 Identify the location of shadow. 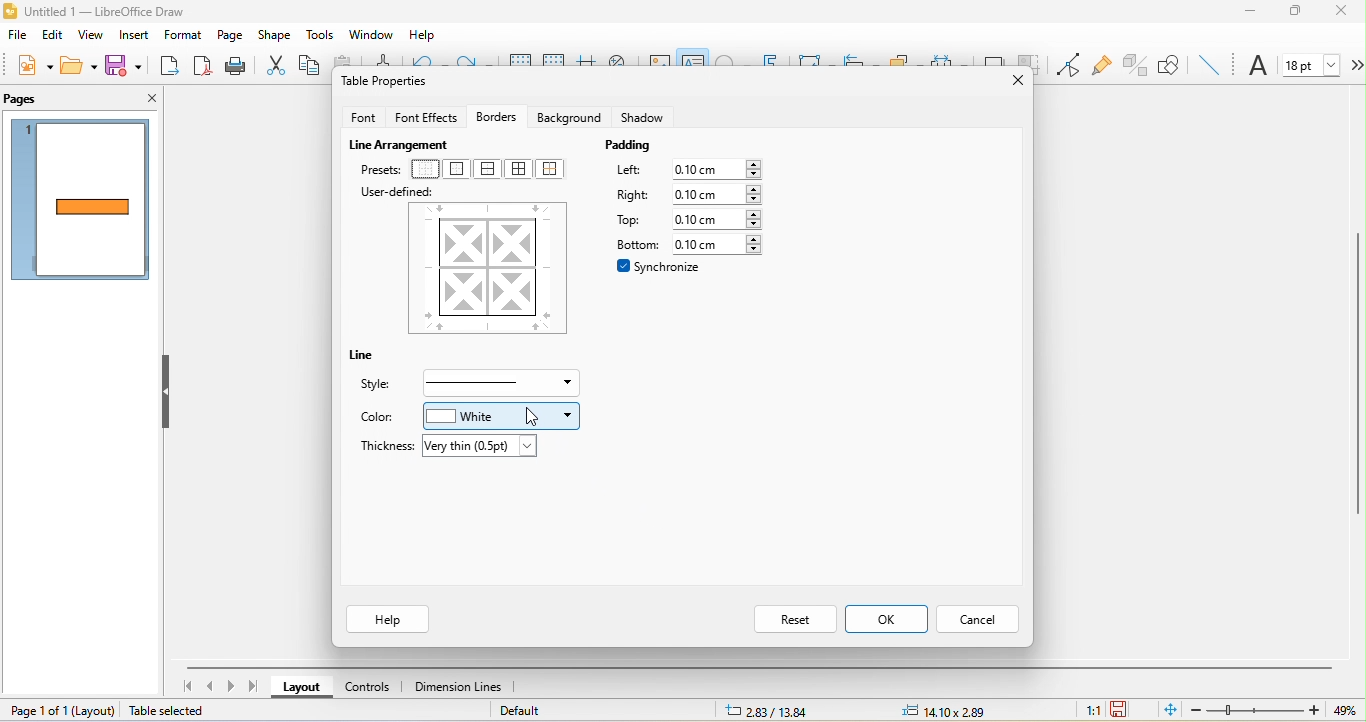
(643, 114).